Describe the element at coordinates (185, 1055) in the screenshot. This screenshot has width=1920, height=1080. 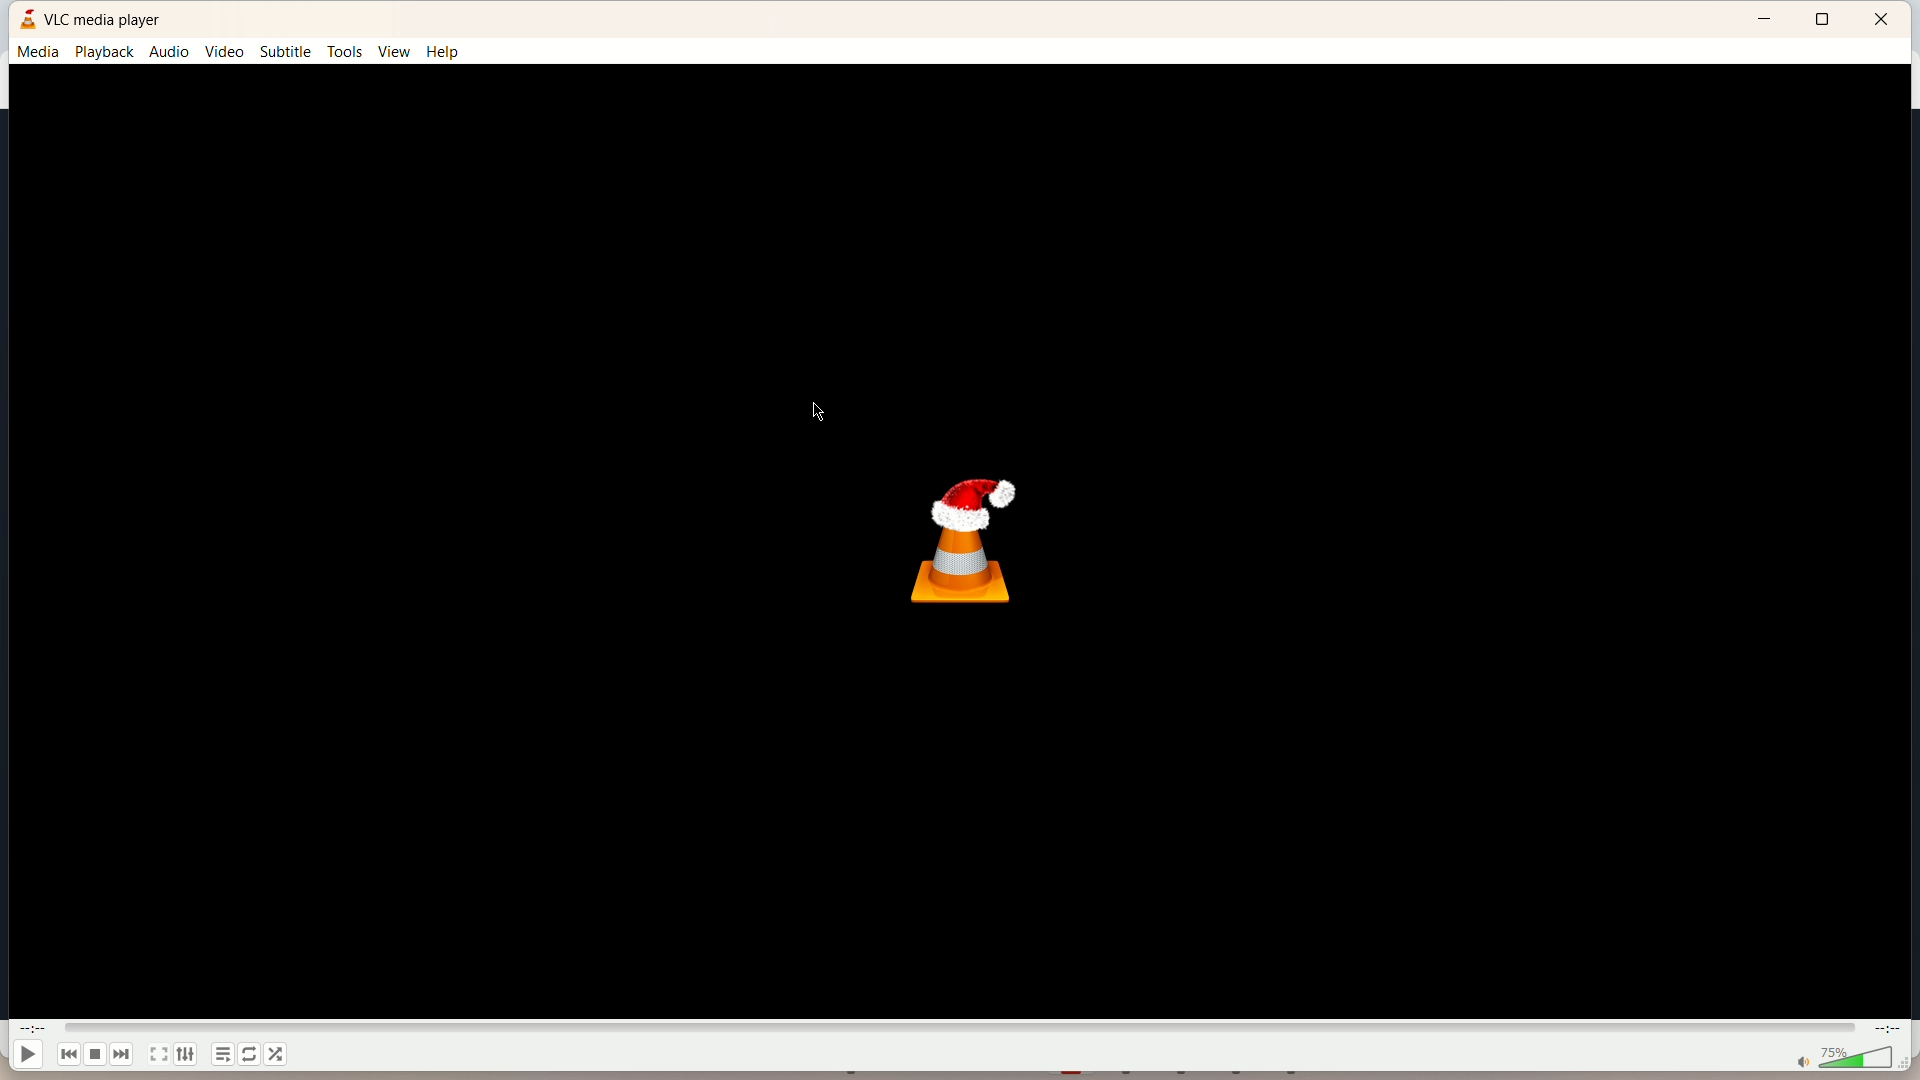
I see `extended settings` at that location.